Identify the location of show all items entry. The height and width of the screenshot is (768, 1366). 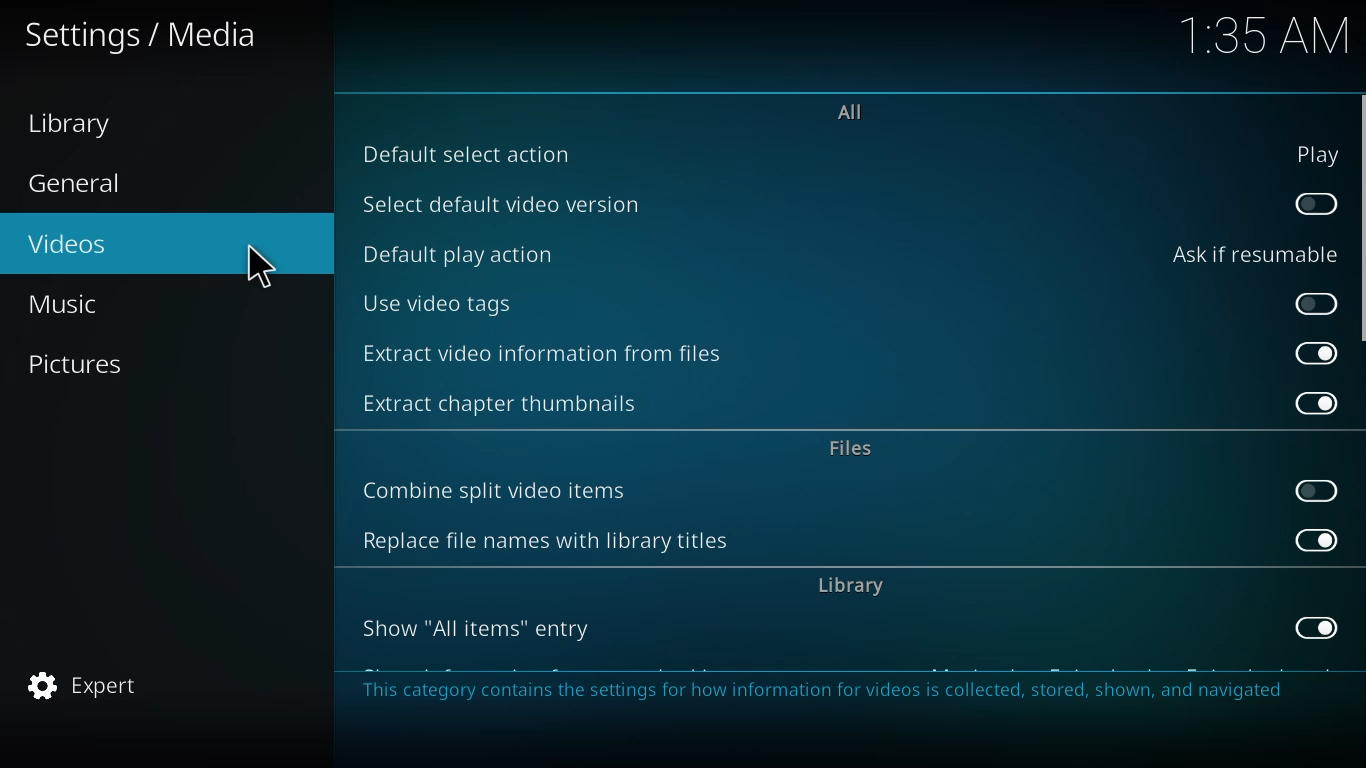
(480, 629).